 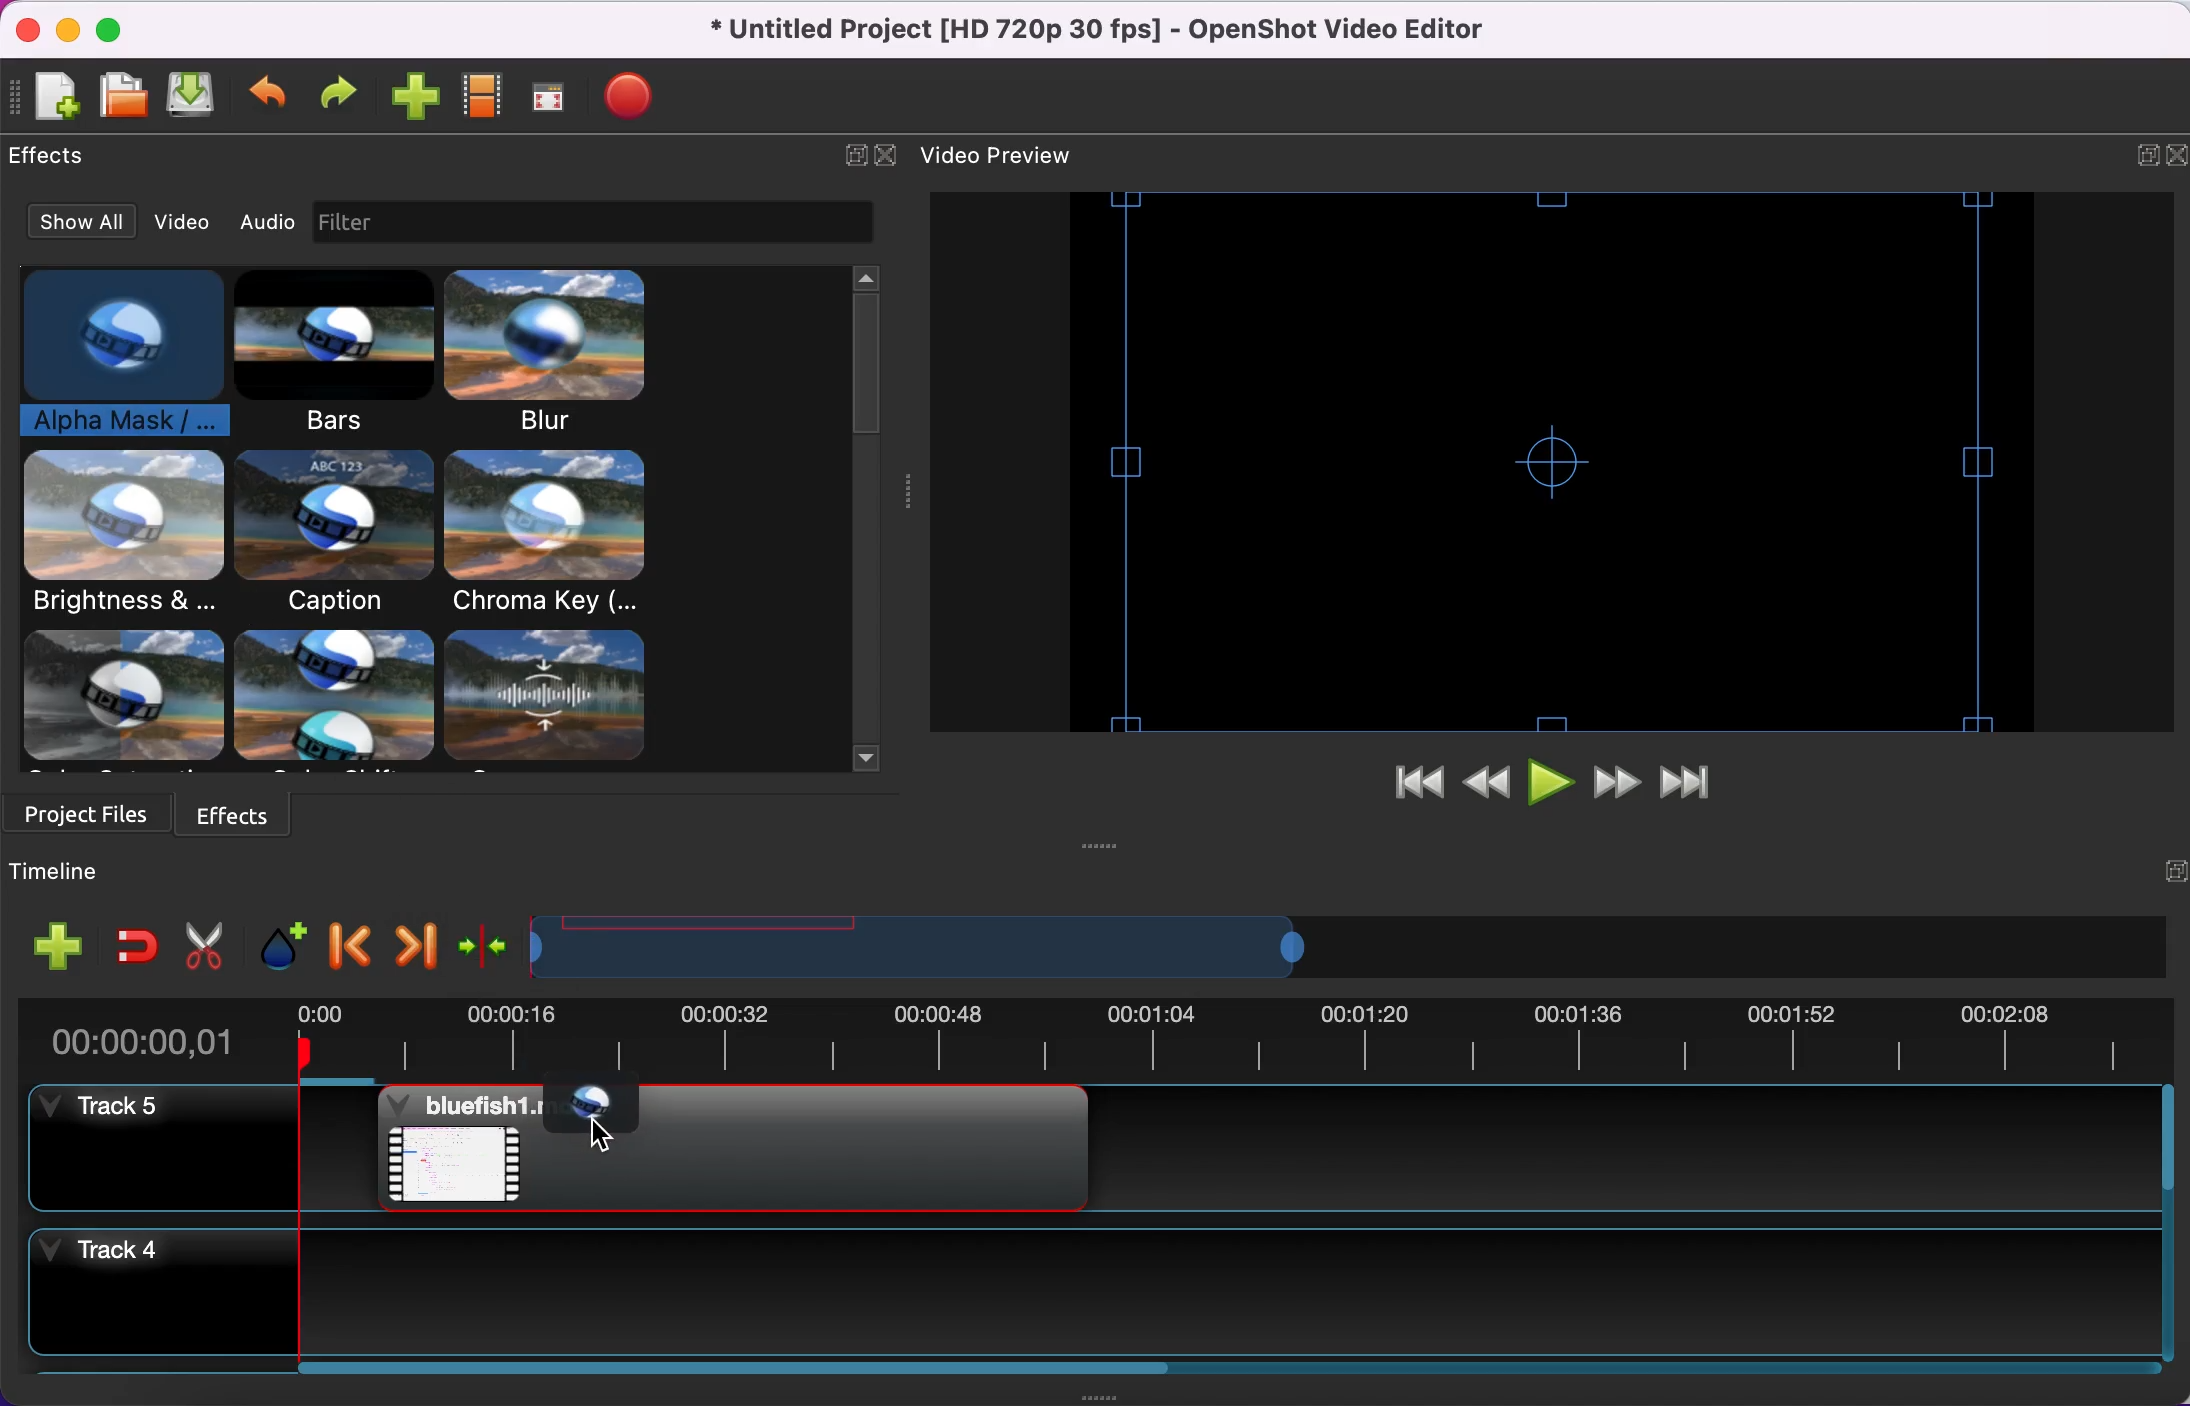 I want to click on effects, so click(x=352, y=700).